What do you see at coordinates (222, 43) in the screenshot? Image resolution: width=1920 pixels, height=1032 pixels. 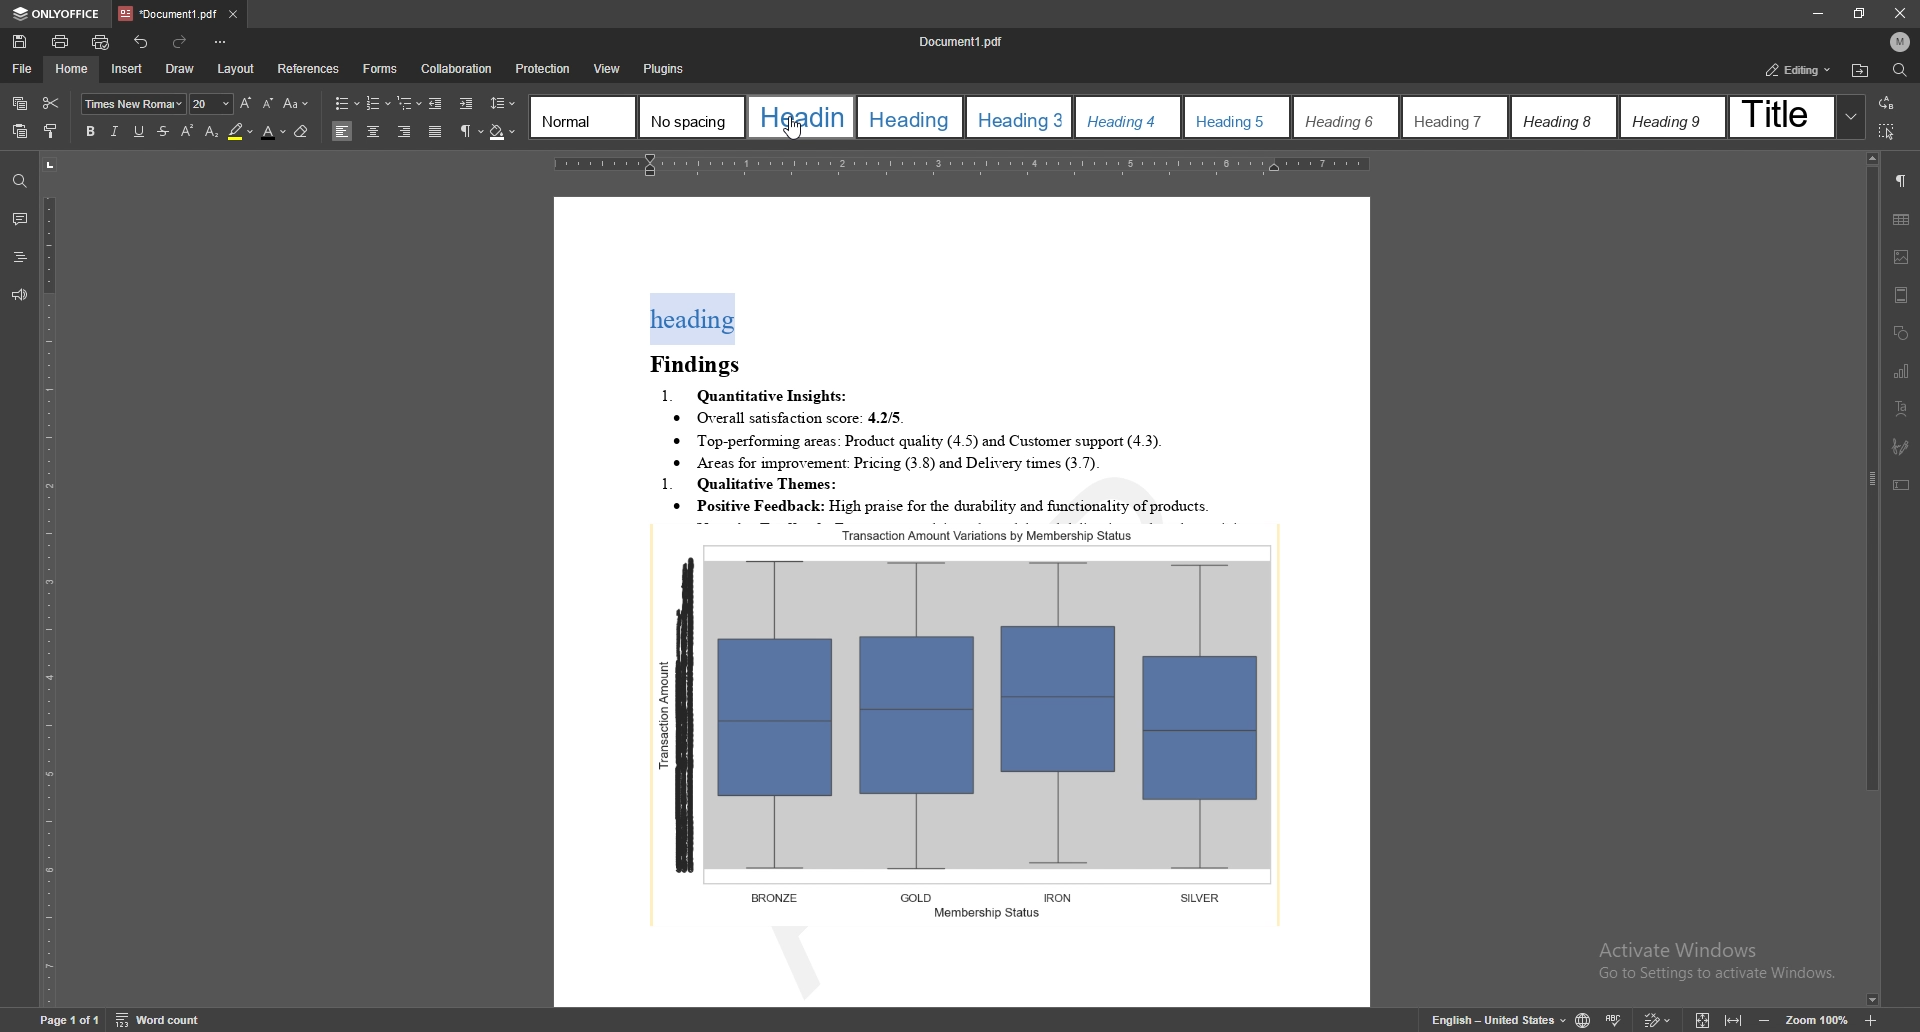 I see `customize toolbar` at bounding box center [222, 43].